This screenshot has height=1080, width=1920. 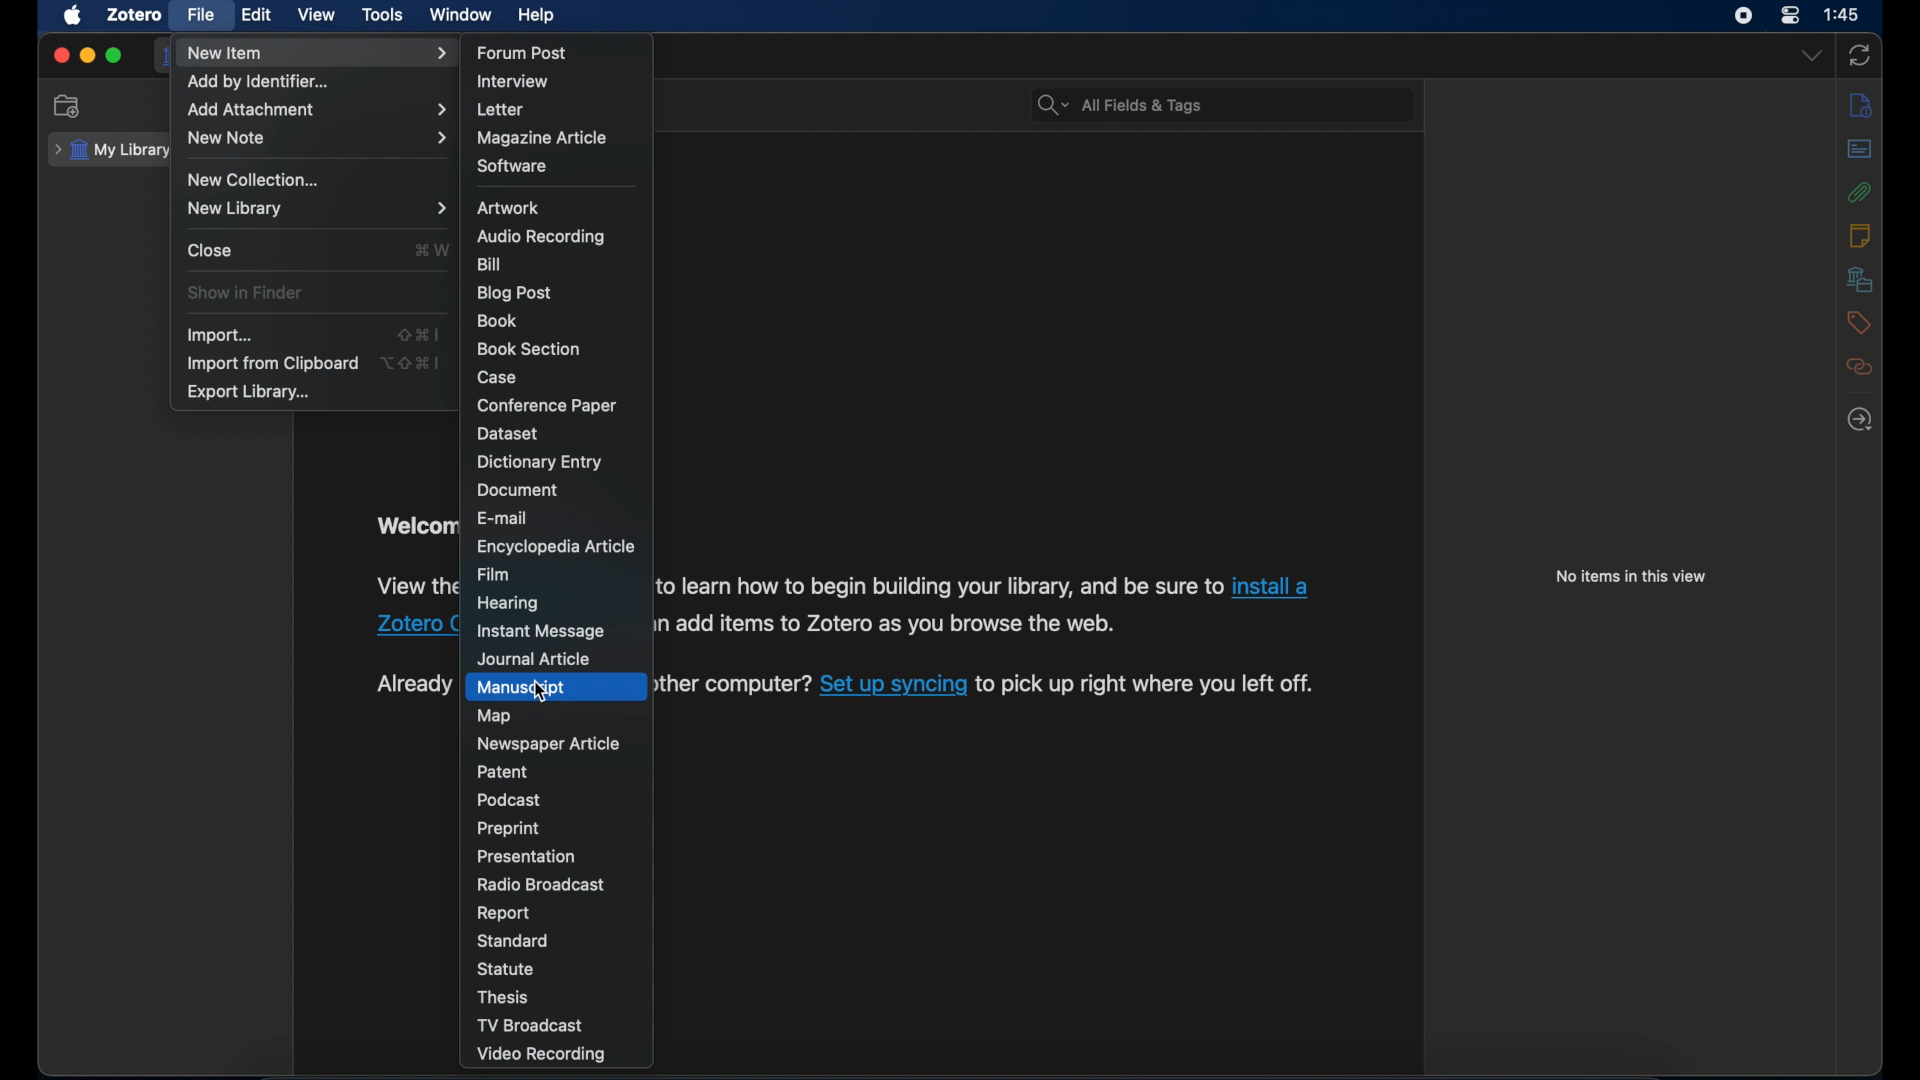 What do you see at coordinates (899, 624) in the screenshot?
I see `add items to Zotero as you browse the web.` at bounding box center [899, 624].